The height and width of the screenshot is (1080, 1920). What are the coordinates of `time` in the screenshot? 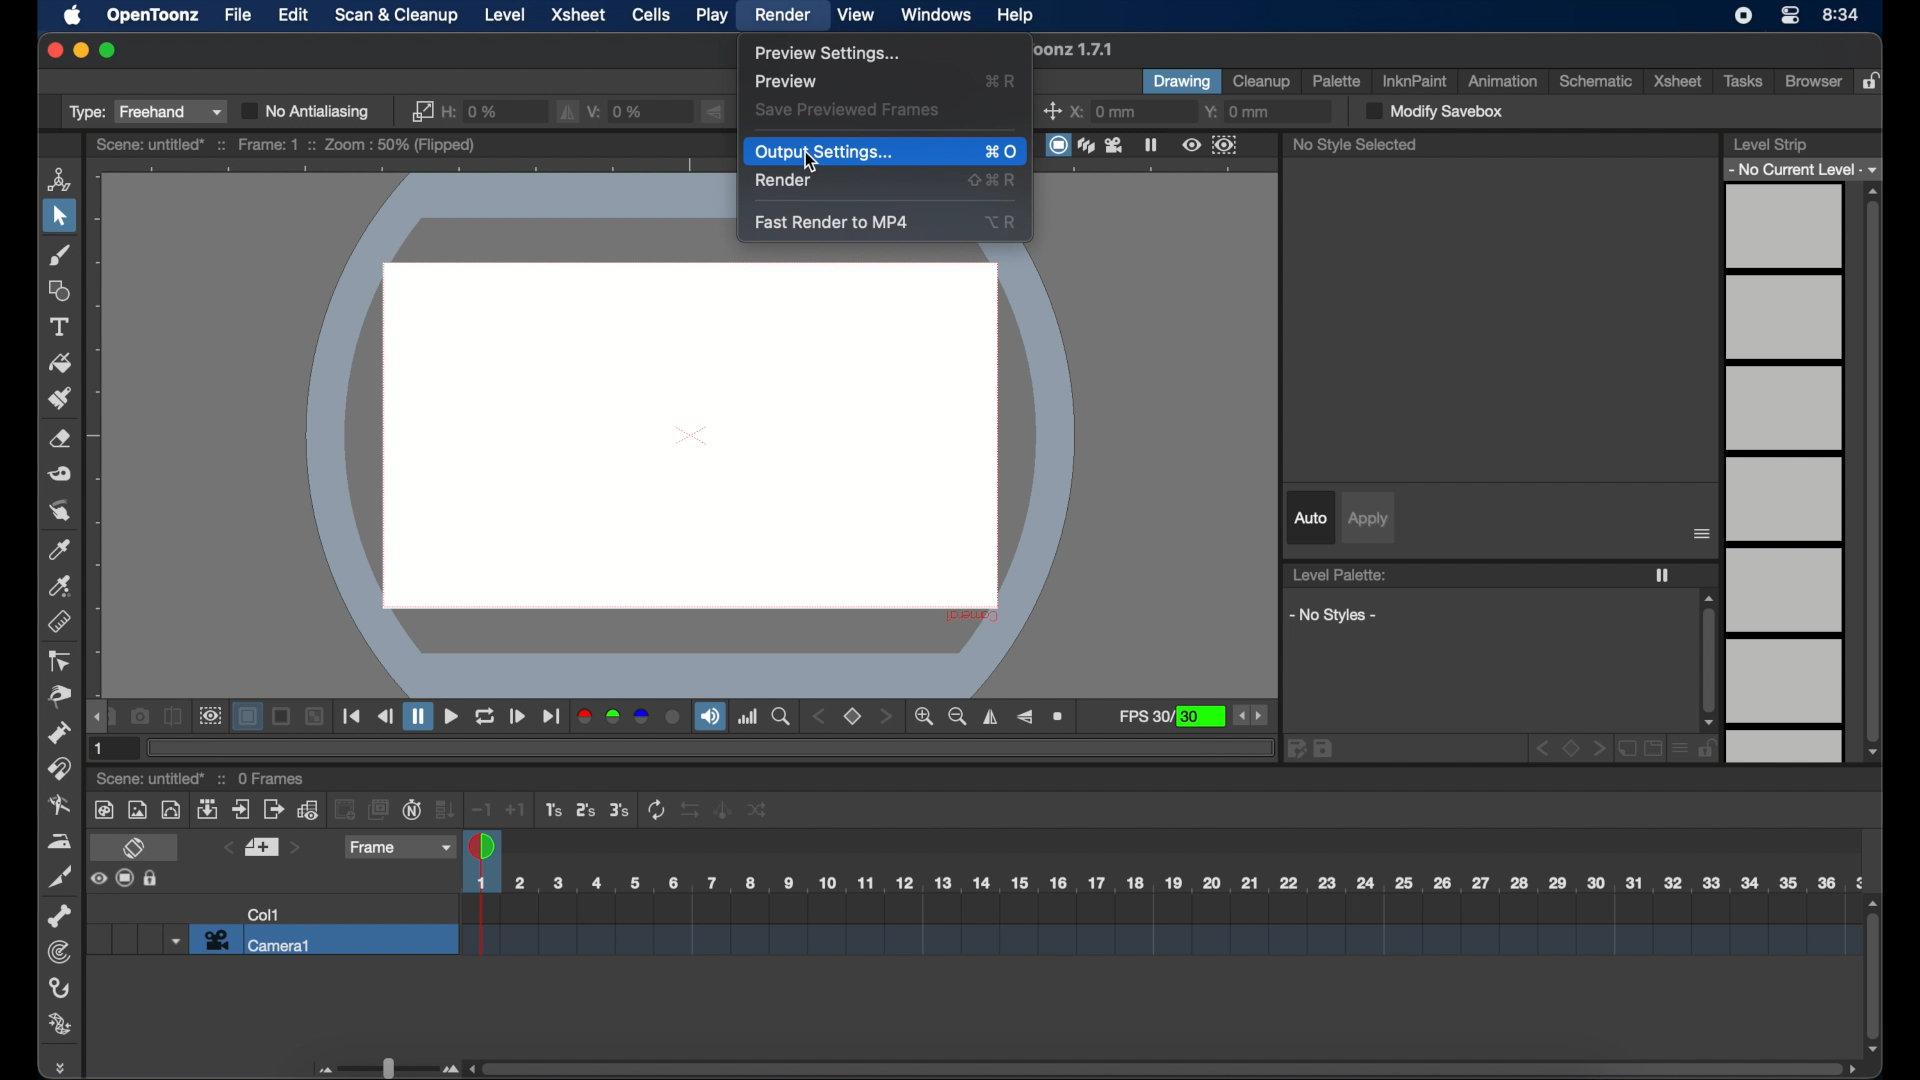 It's located at (1841, 16).